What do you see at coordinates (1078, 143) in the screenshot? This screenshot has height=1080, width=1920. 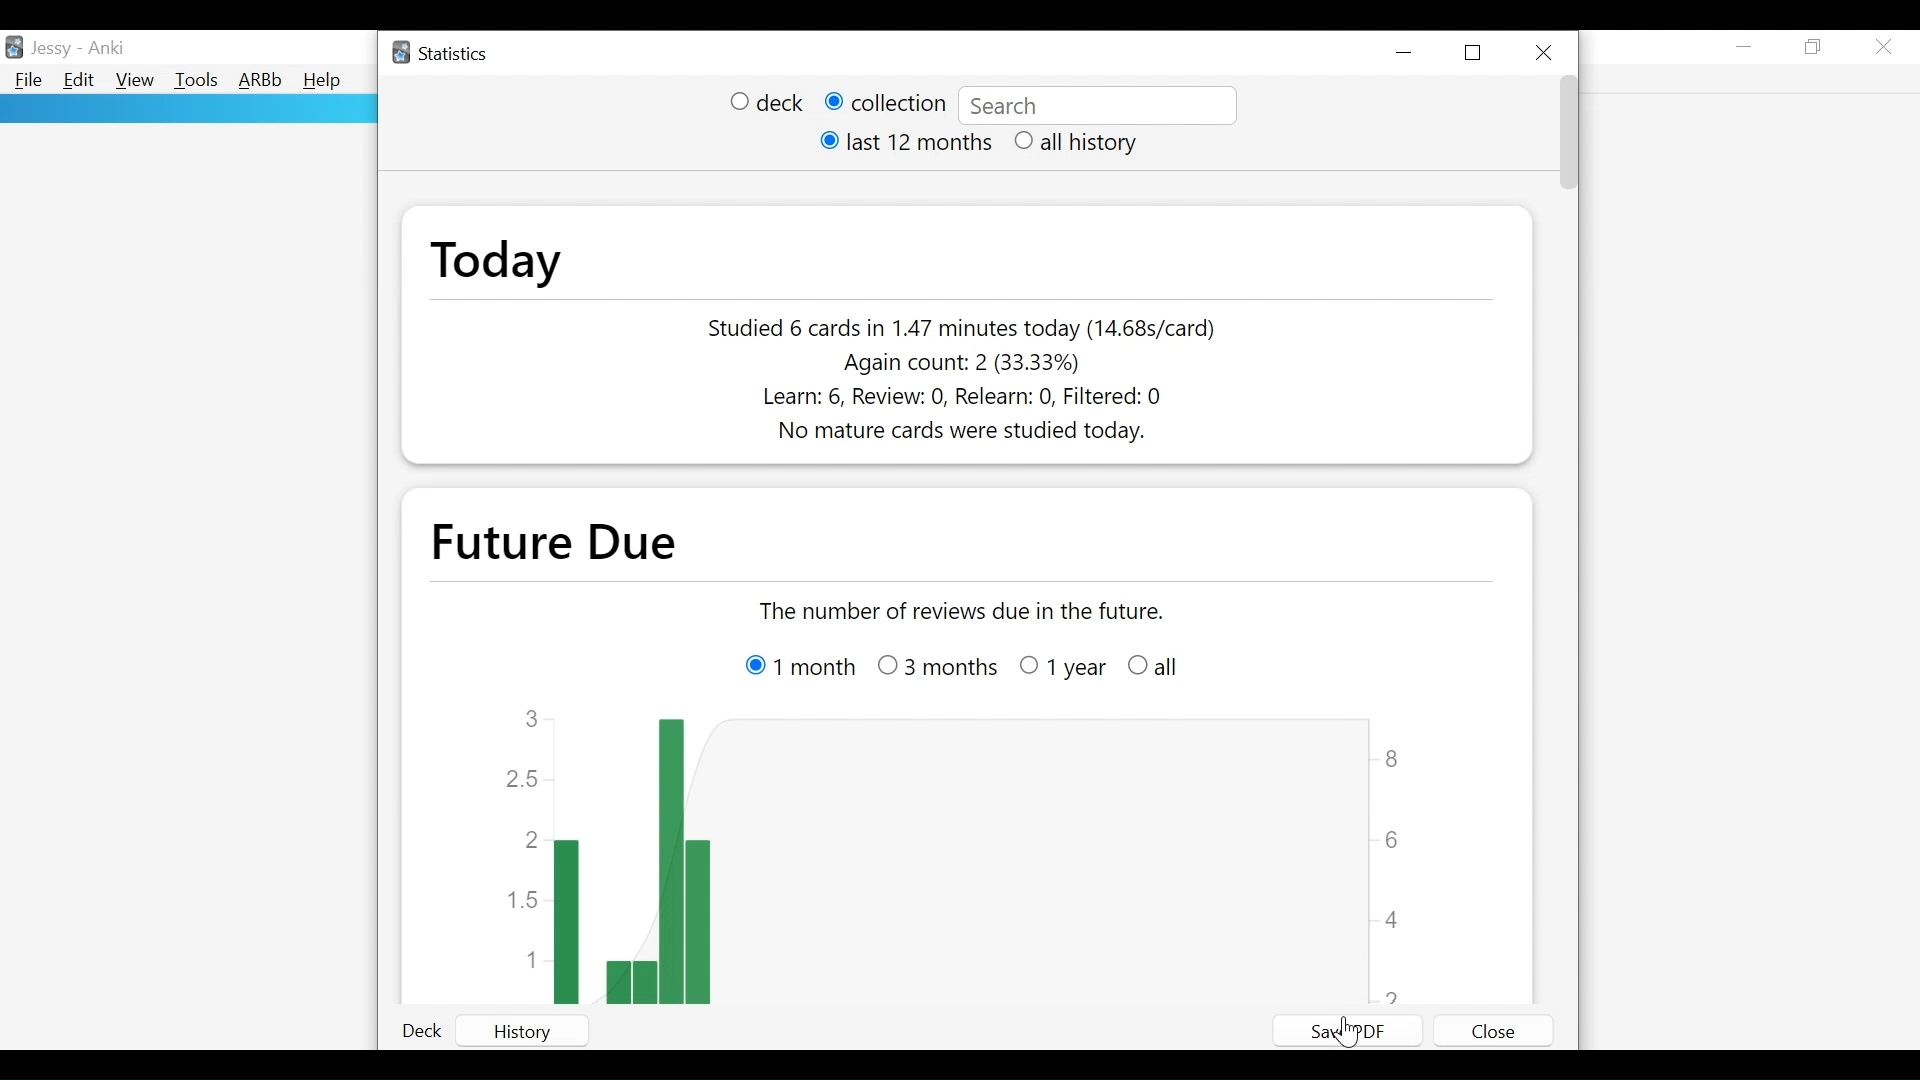 I see `(un)select all history` at bounding box center [1078, 143].